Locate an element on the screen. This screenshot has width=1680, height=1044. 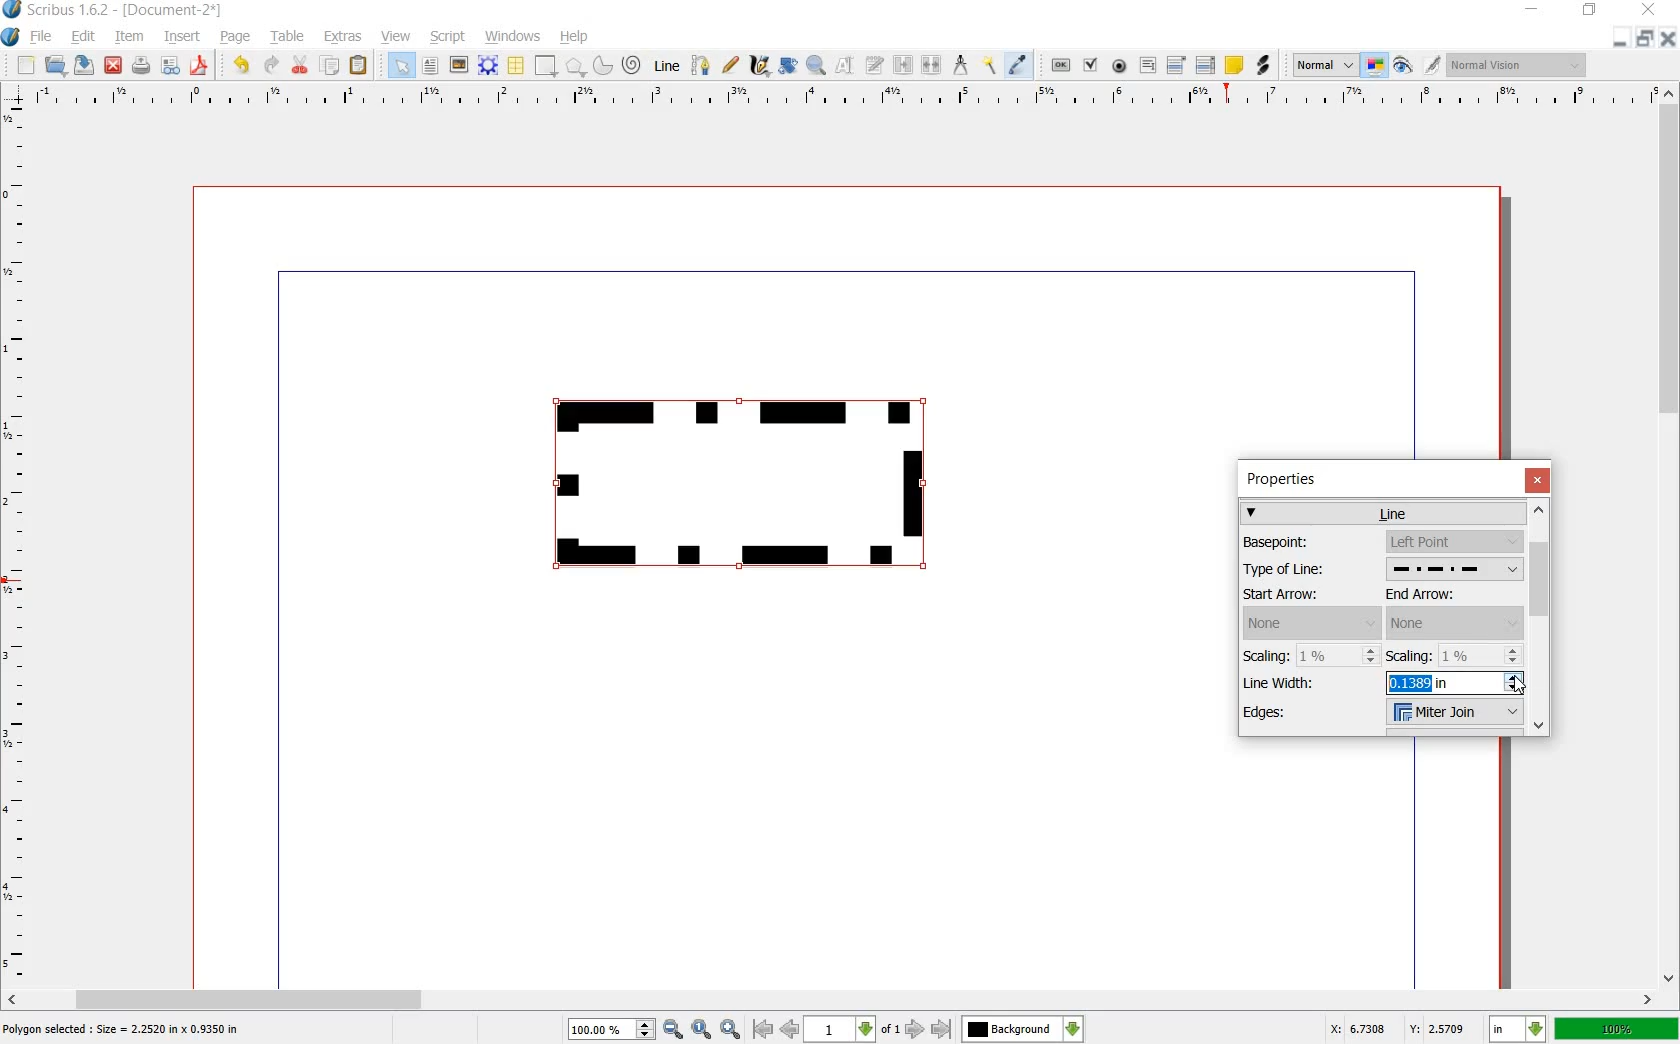
select the current layer is located at coordinates (1023, 1029).